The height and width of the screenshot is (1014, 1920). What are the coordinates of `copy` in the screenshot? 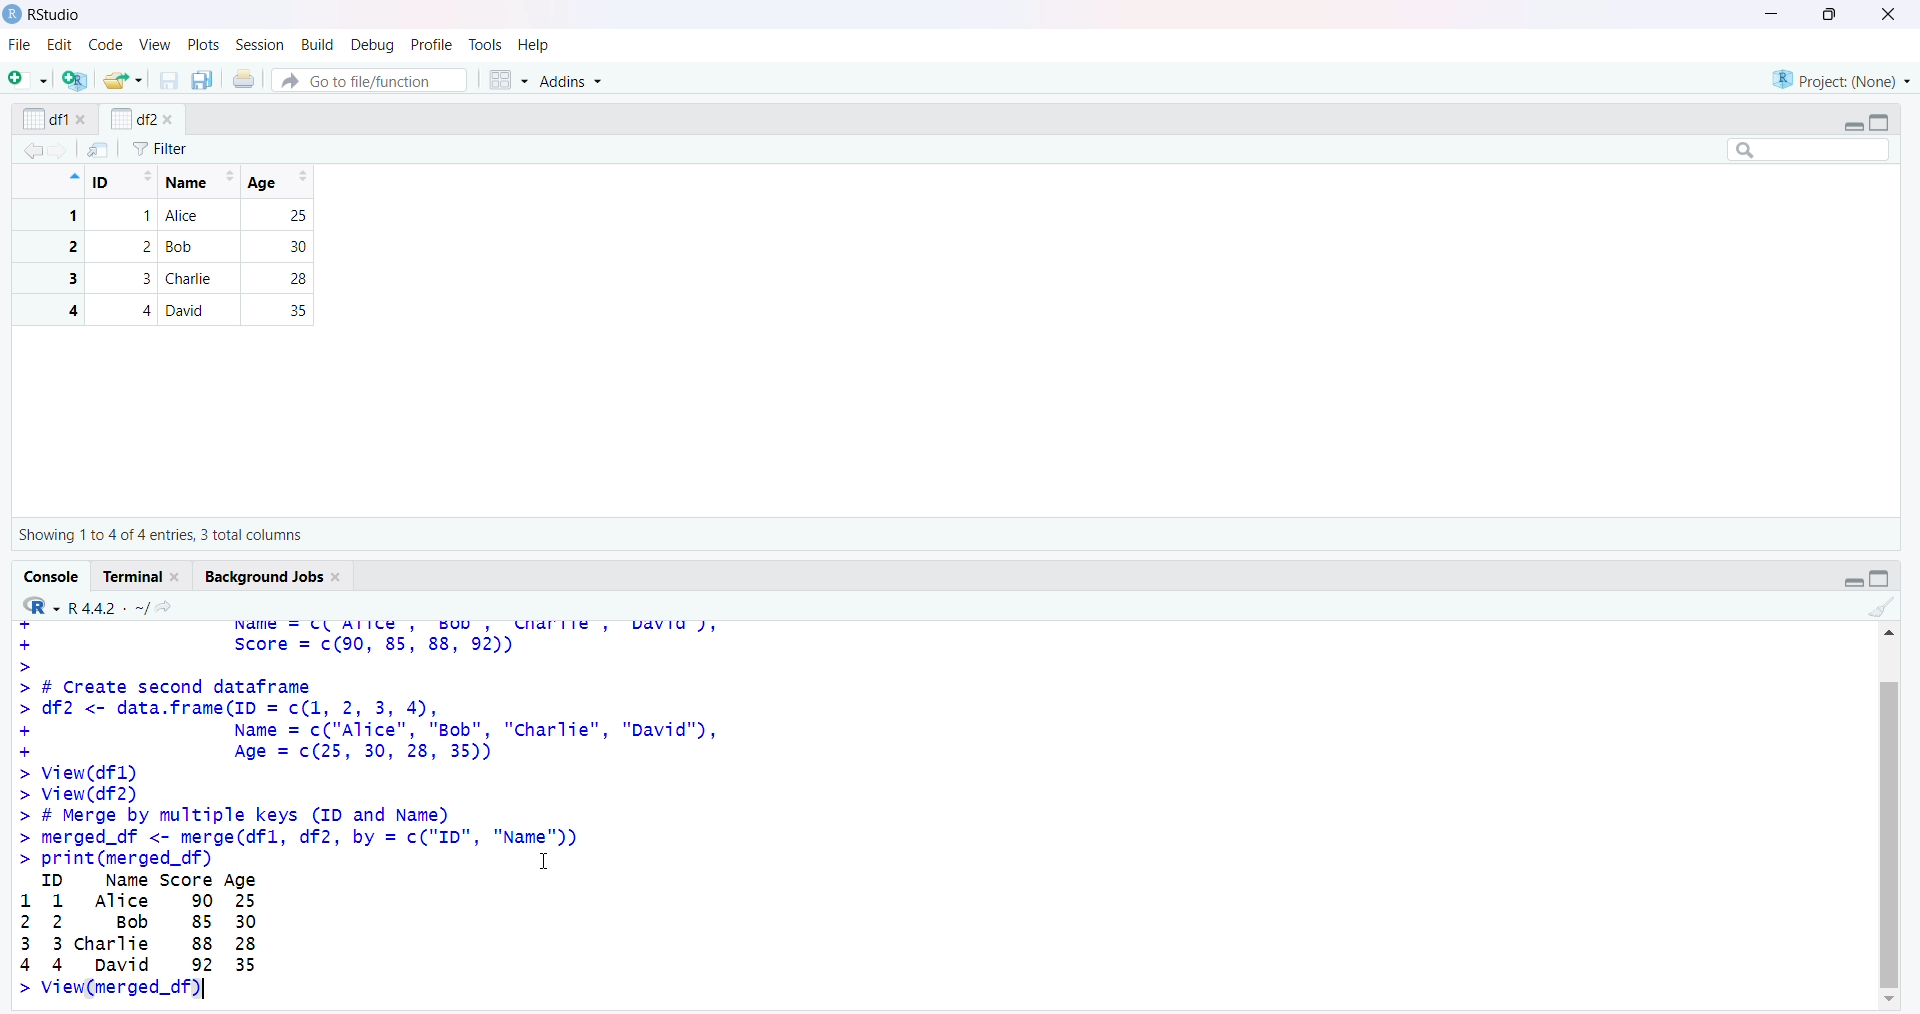 It's located at (202, 80).